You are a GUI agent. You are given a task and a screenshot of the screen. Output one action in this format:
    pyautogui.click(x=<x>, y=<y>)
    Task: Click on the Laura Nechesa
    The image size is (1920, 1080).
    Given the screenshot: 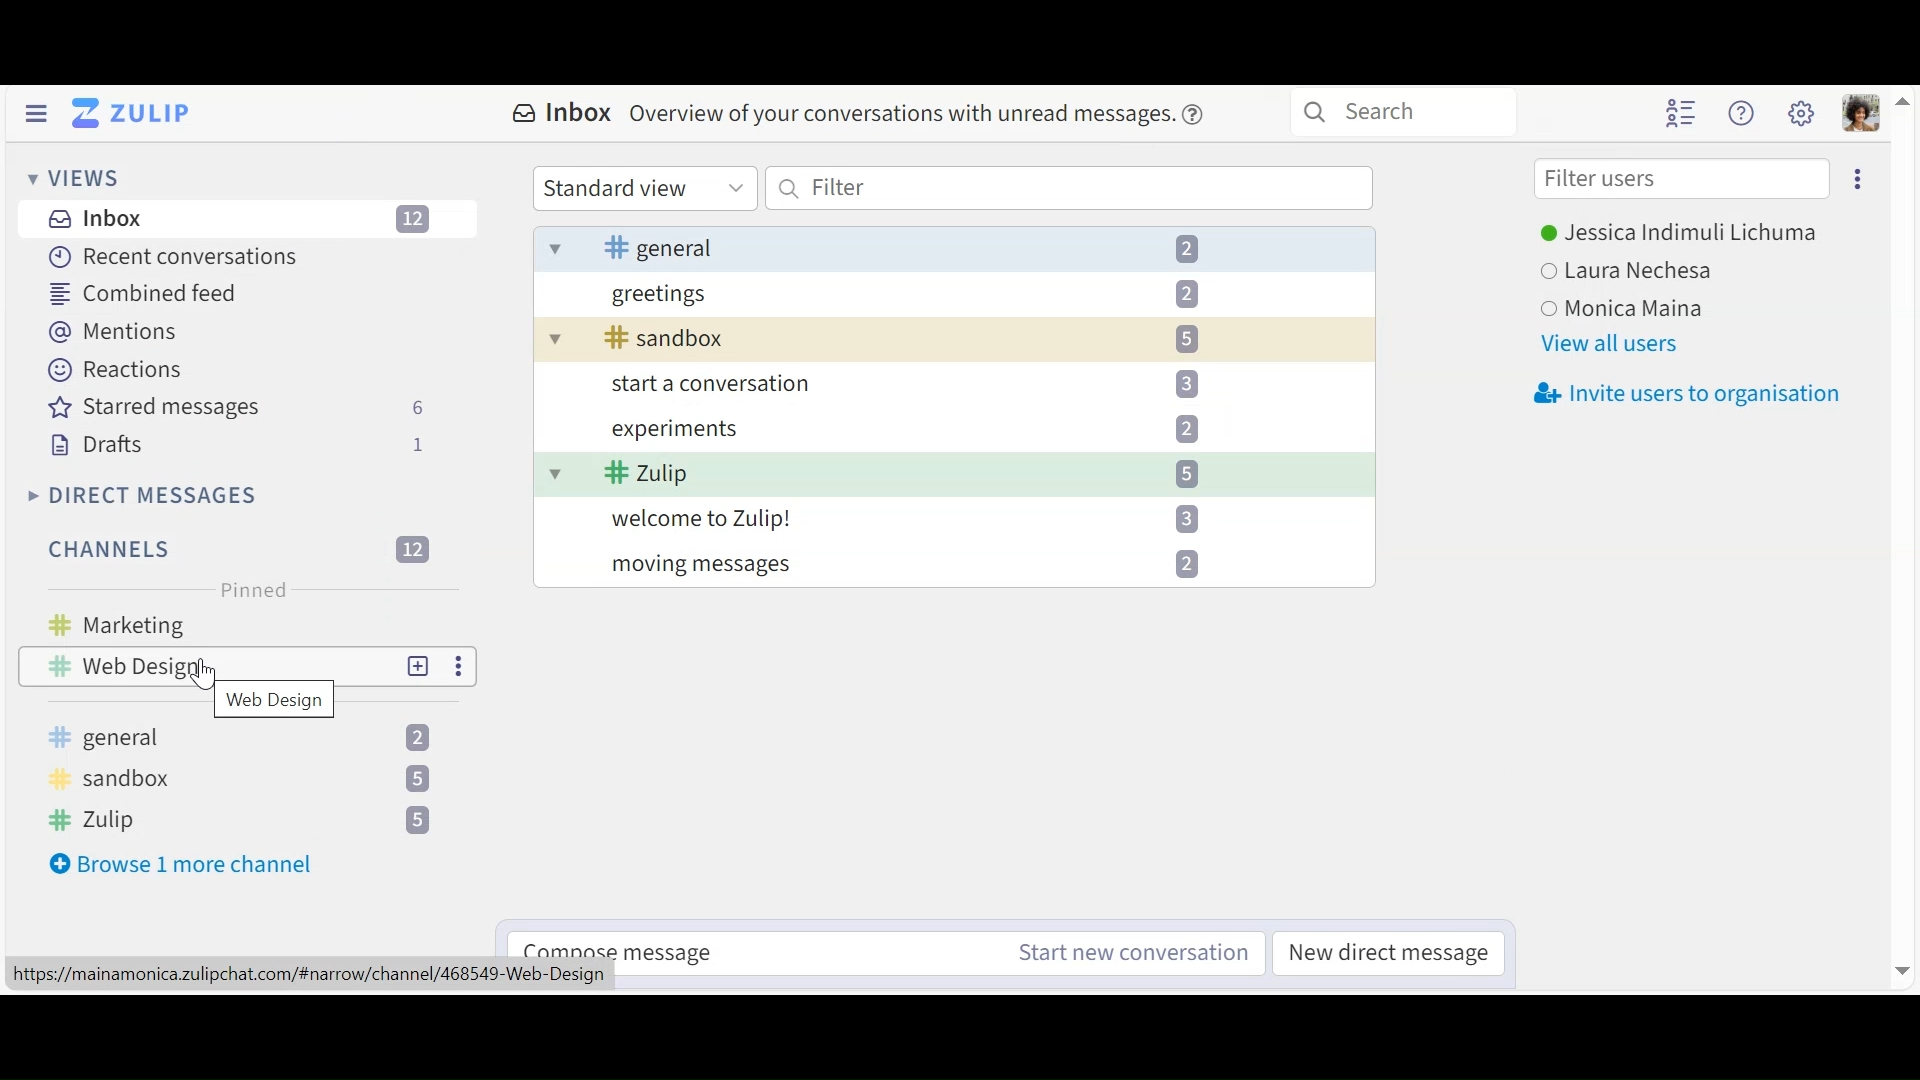 What is the action you would take?
    pyautogui.click(x=1654, y=272)
    